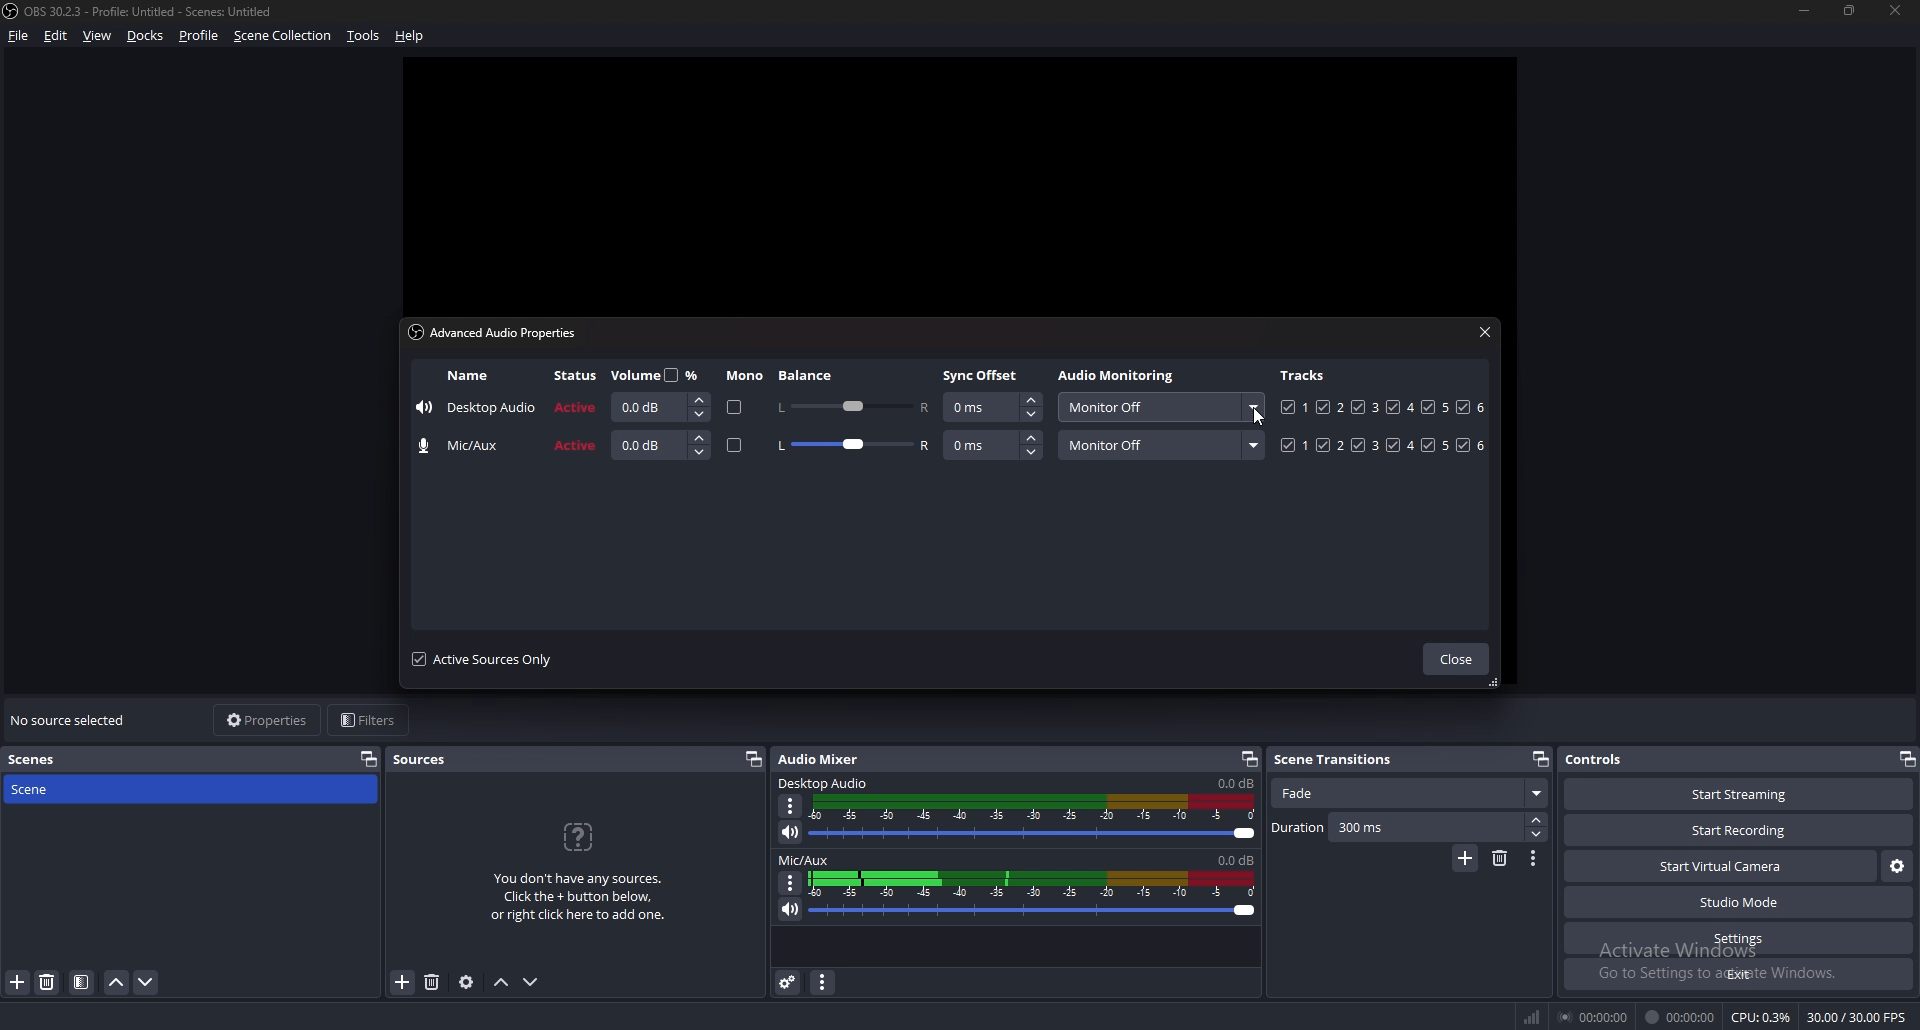  What do you see at coordinates (1535, 835) in the screenshot?
I see `decrease duration` at bounding box center [1535, 835].